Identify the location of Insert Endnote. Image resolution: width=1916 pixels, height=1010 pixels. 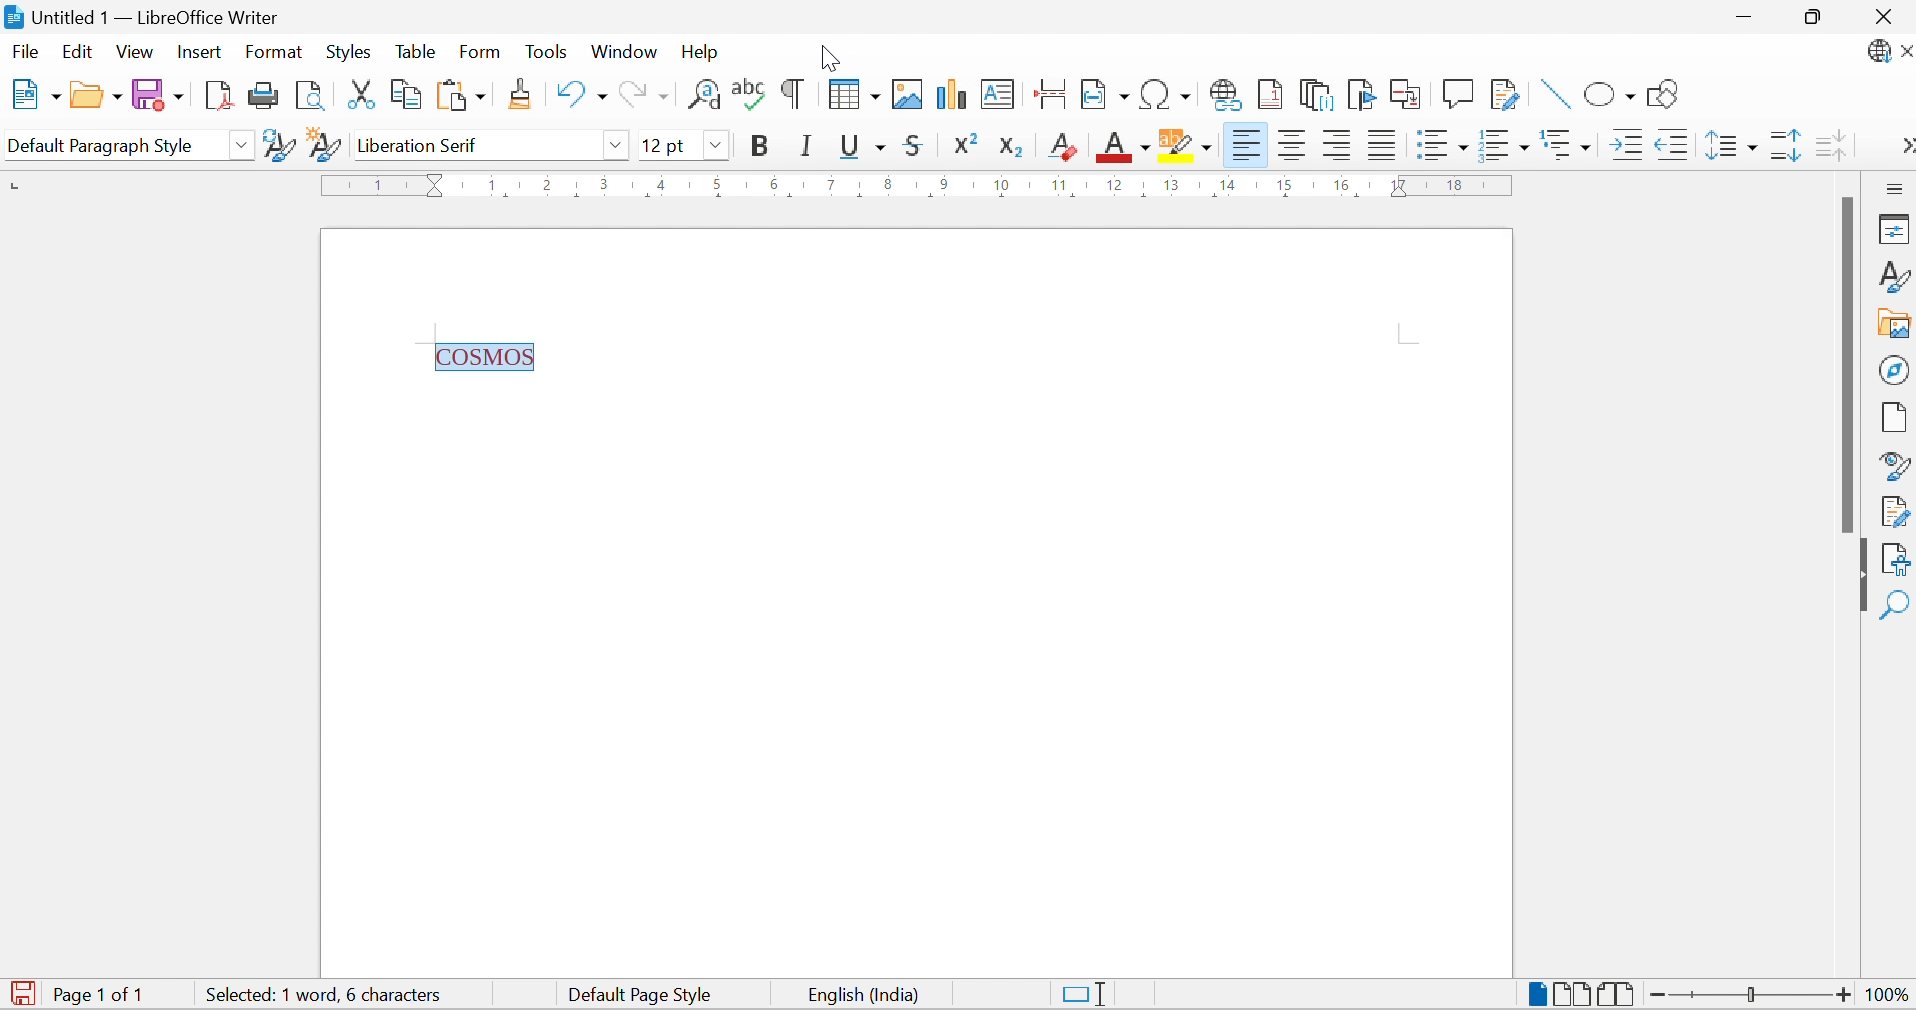
(1317, 94).